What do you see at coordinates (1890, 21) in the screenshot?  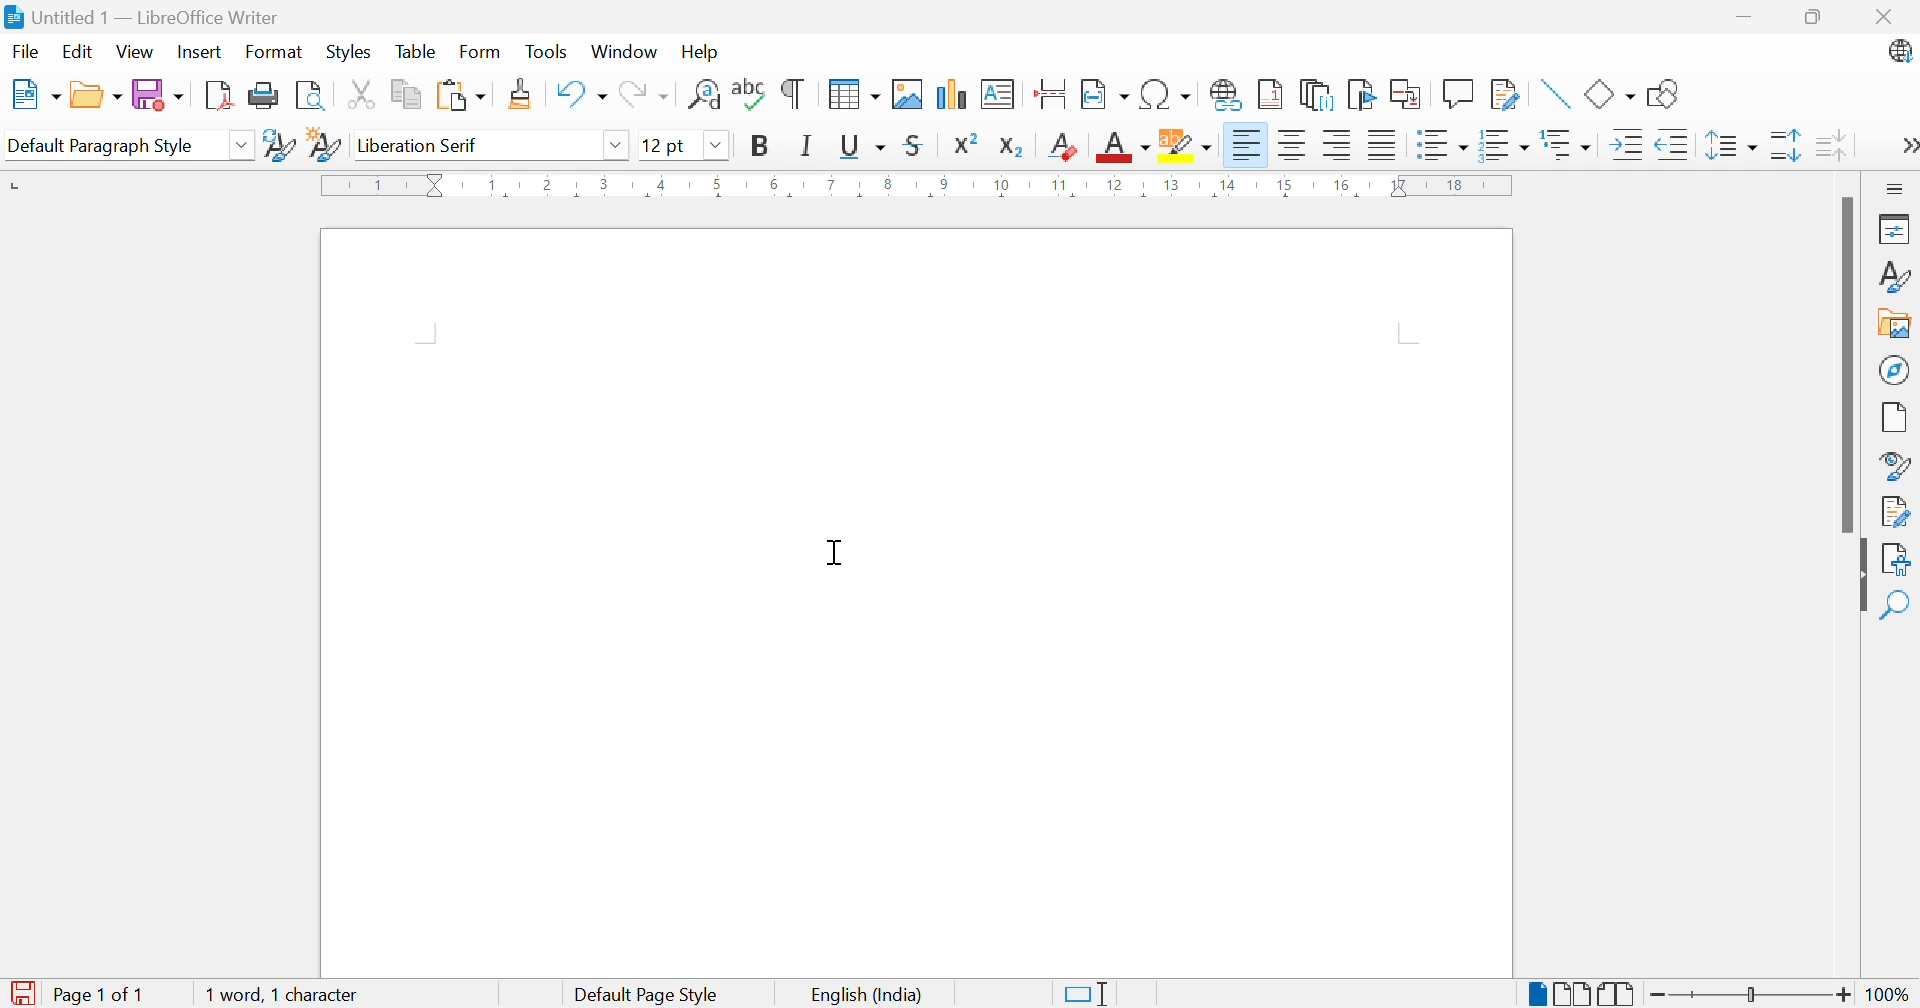 I see `Close` at bounding box center [1890, 21].